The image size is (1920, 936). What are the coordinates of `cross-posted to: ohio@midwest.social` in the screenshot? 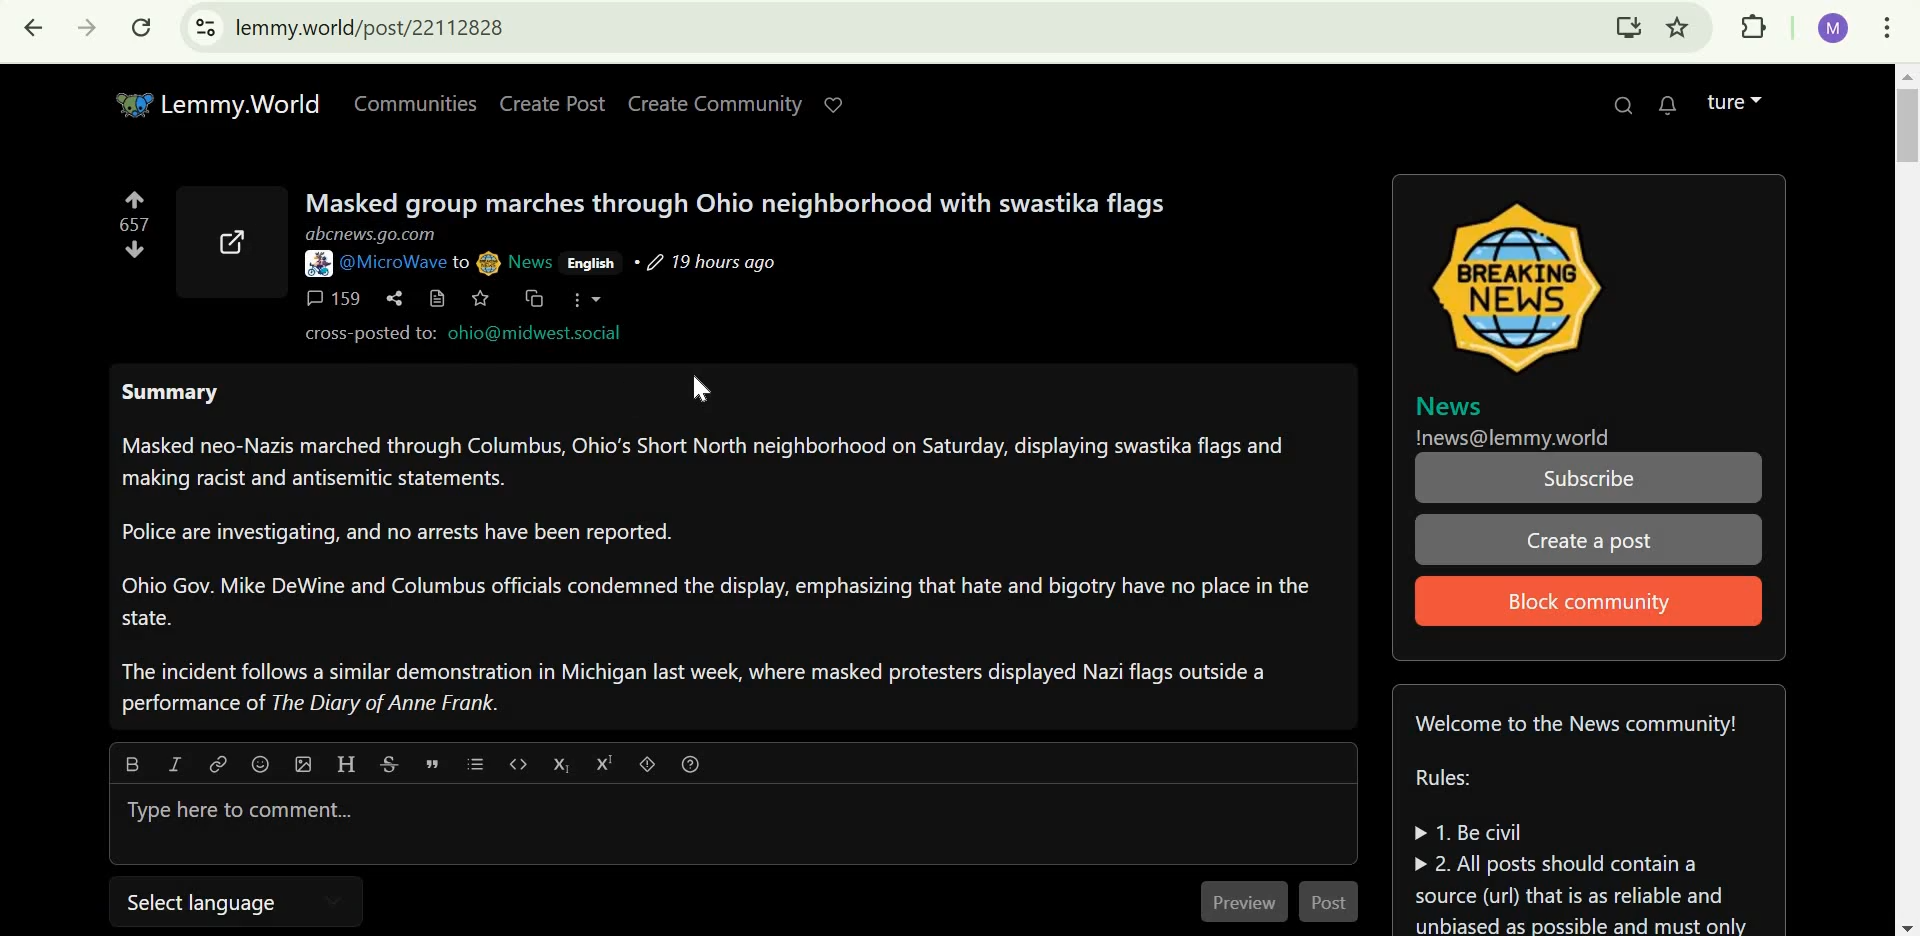 It's located at (454, 334).